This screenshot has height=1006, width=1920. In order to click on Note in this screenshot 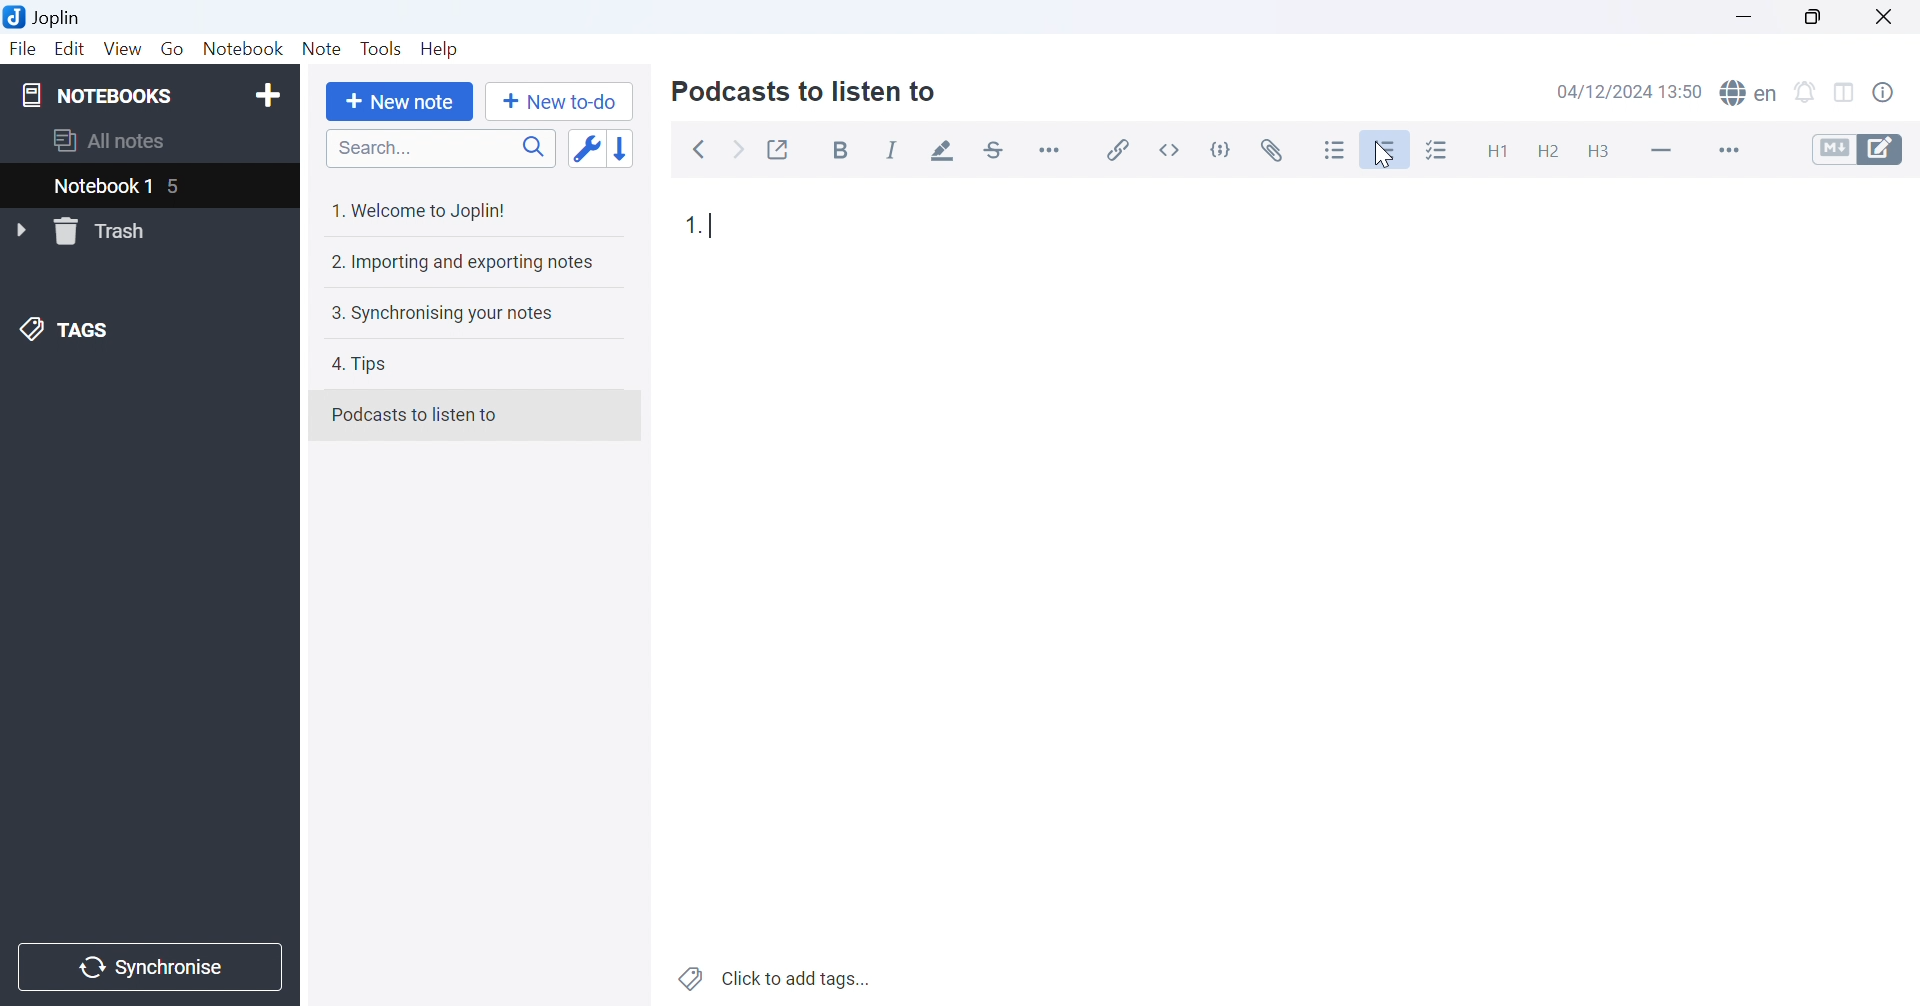, I will do `click(322, 48)`.